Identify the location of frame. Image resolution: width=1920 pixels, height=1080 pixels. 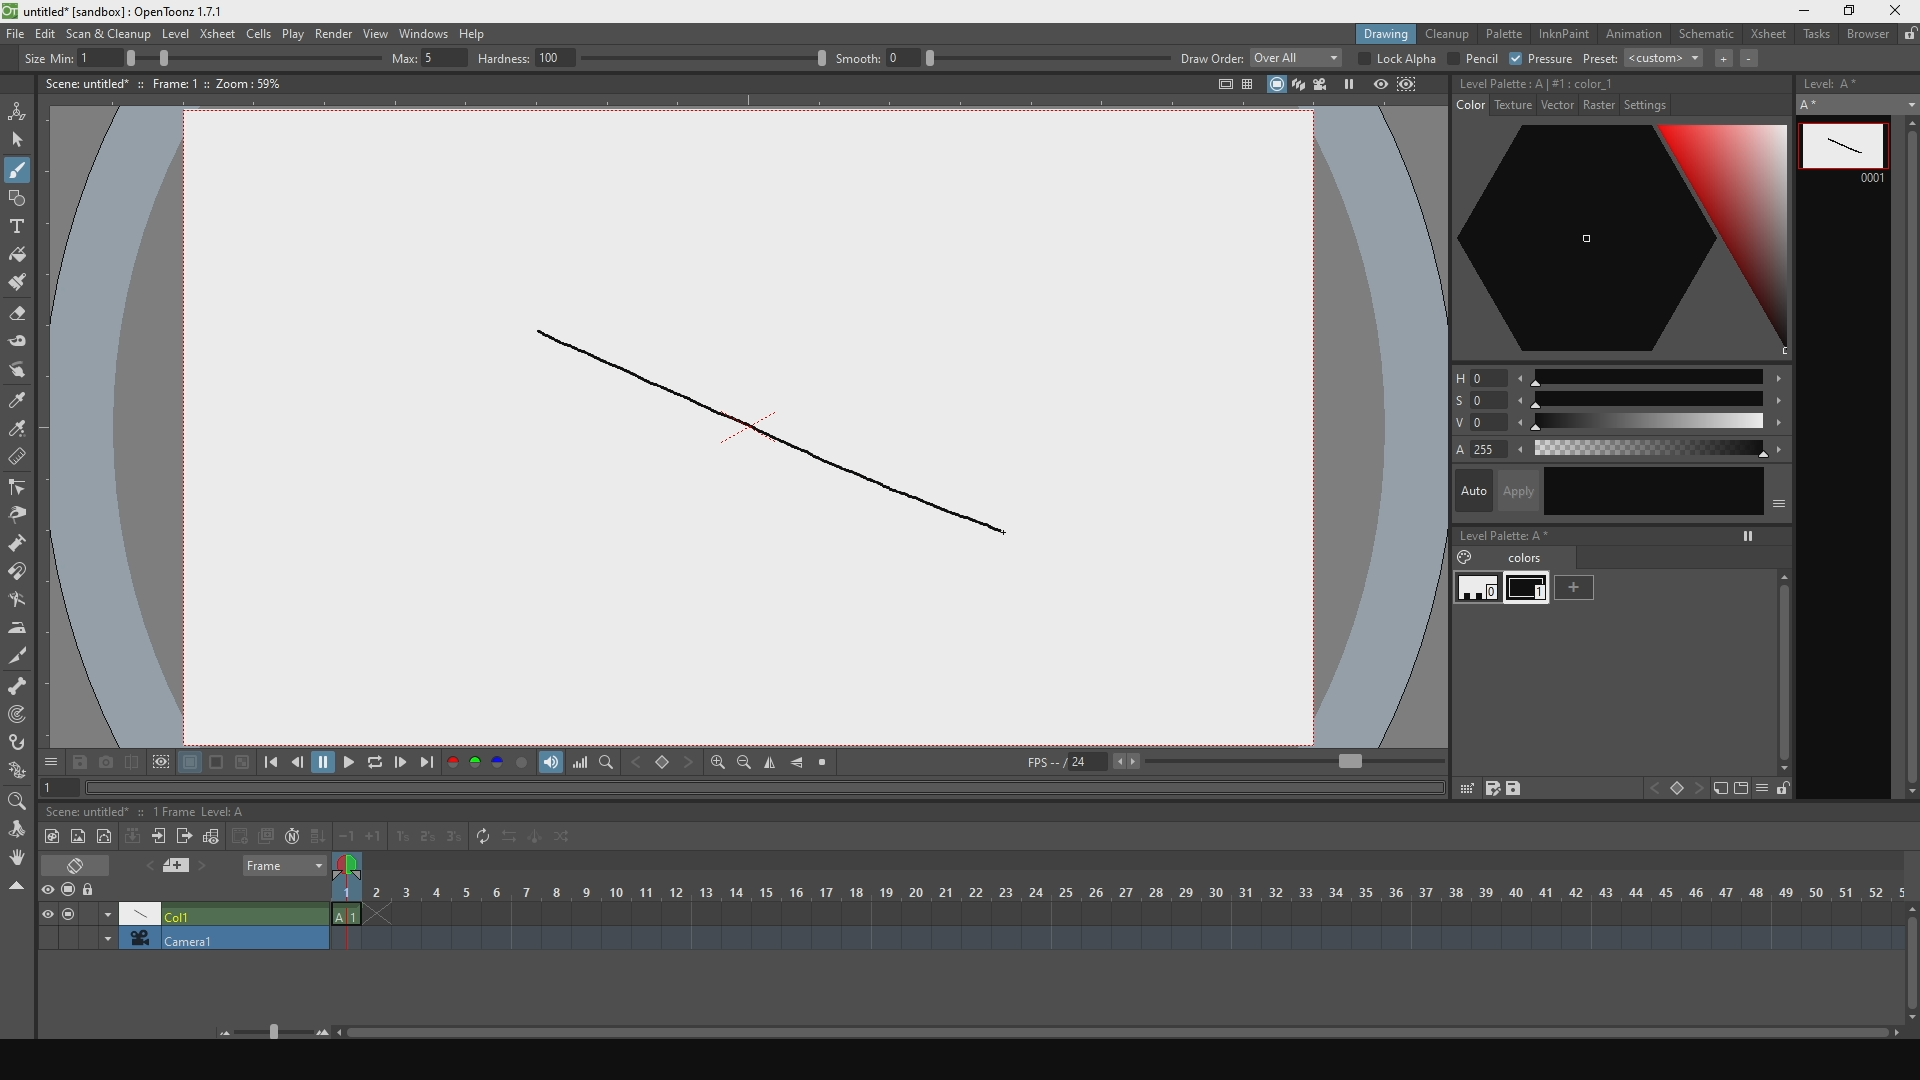
(278, 869).